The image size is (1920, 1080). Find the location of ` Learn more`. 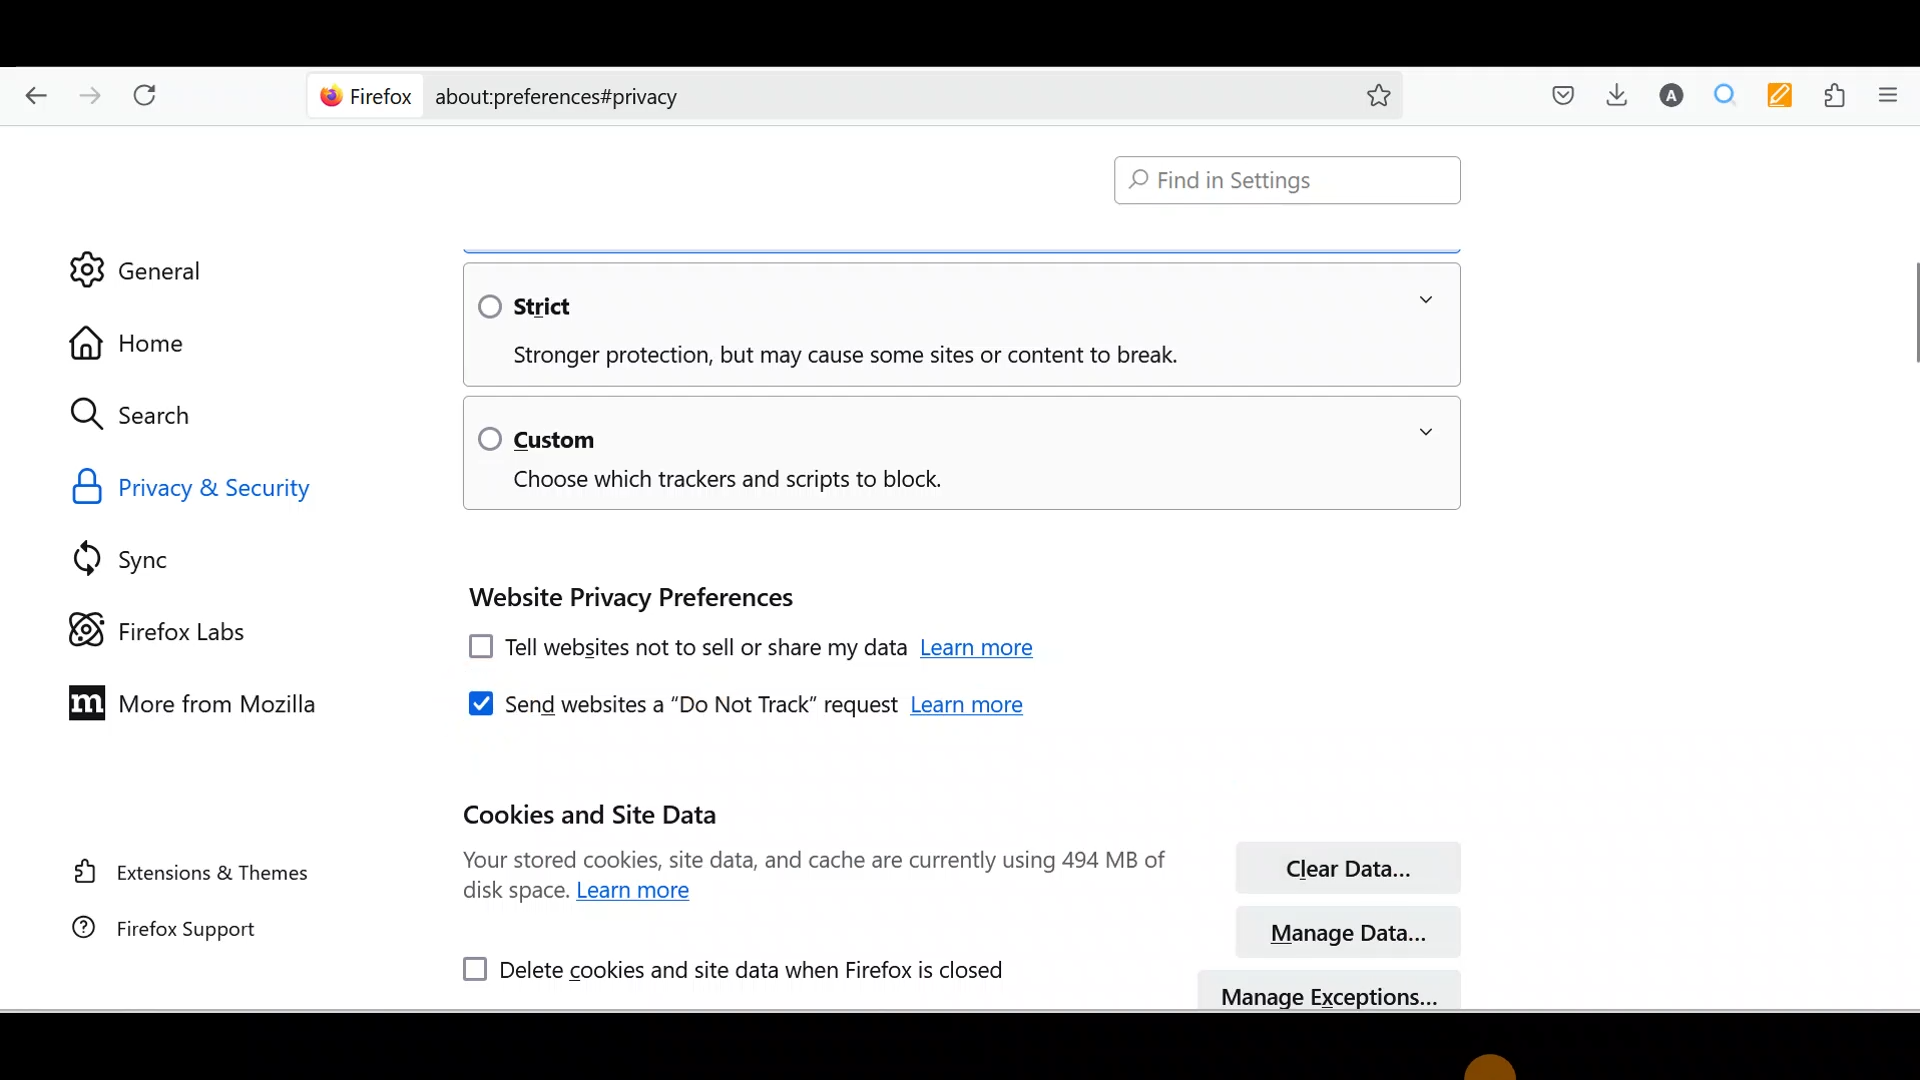

 Learn more is located at coordinates (640, 892).